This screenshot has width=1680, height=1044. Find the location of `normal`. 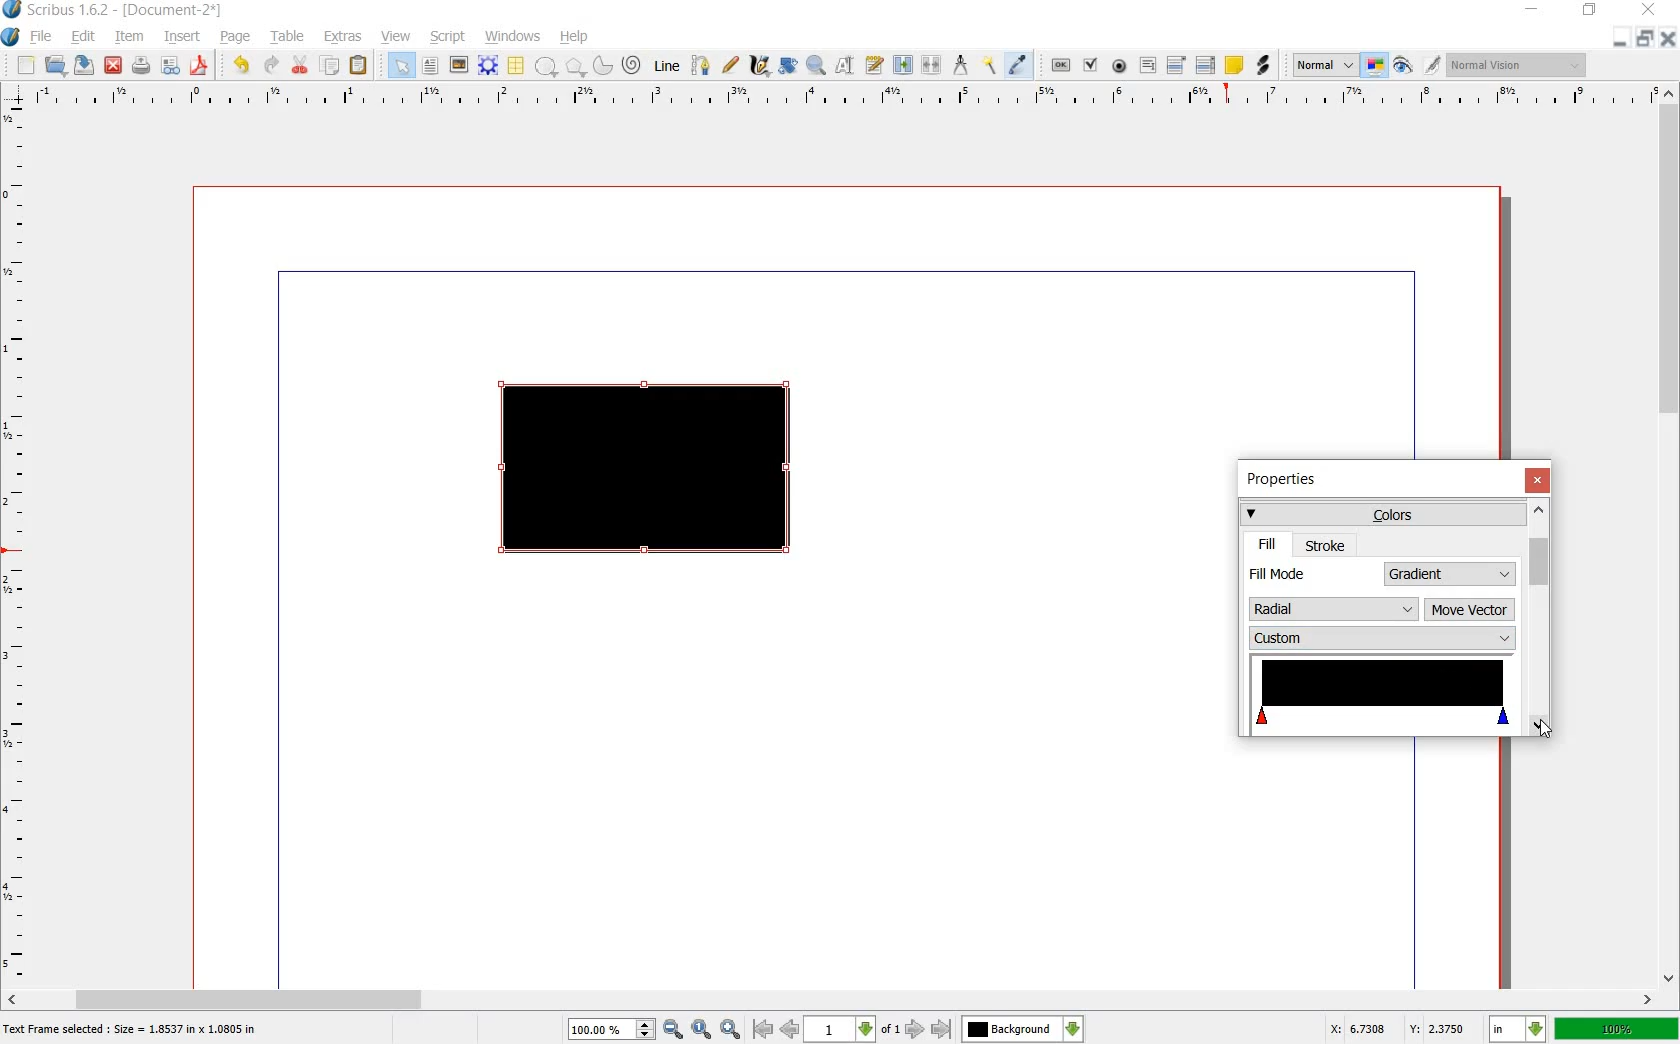

normal is located at coordinates (1325, 66).